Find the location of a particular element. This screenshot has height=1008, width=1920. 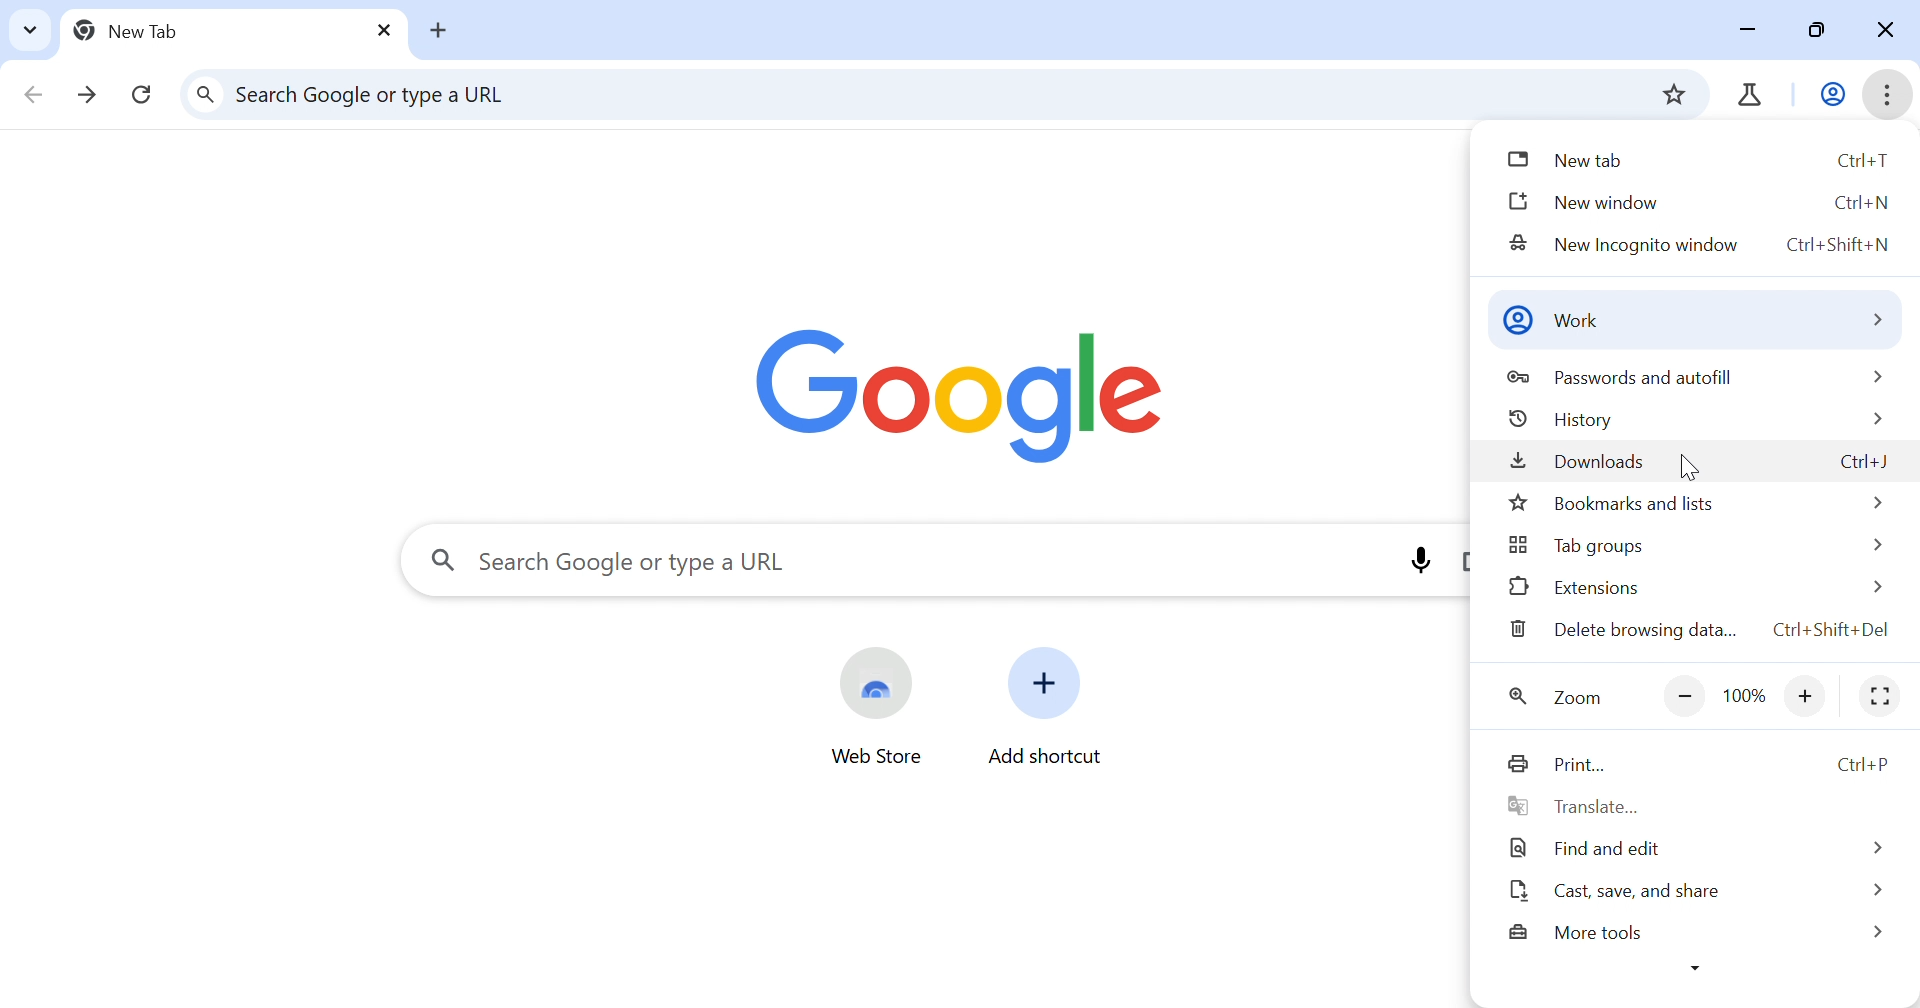

Passwords and autofill is located at coordinates (1629, 378).